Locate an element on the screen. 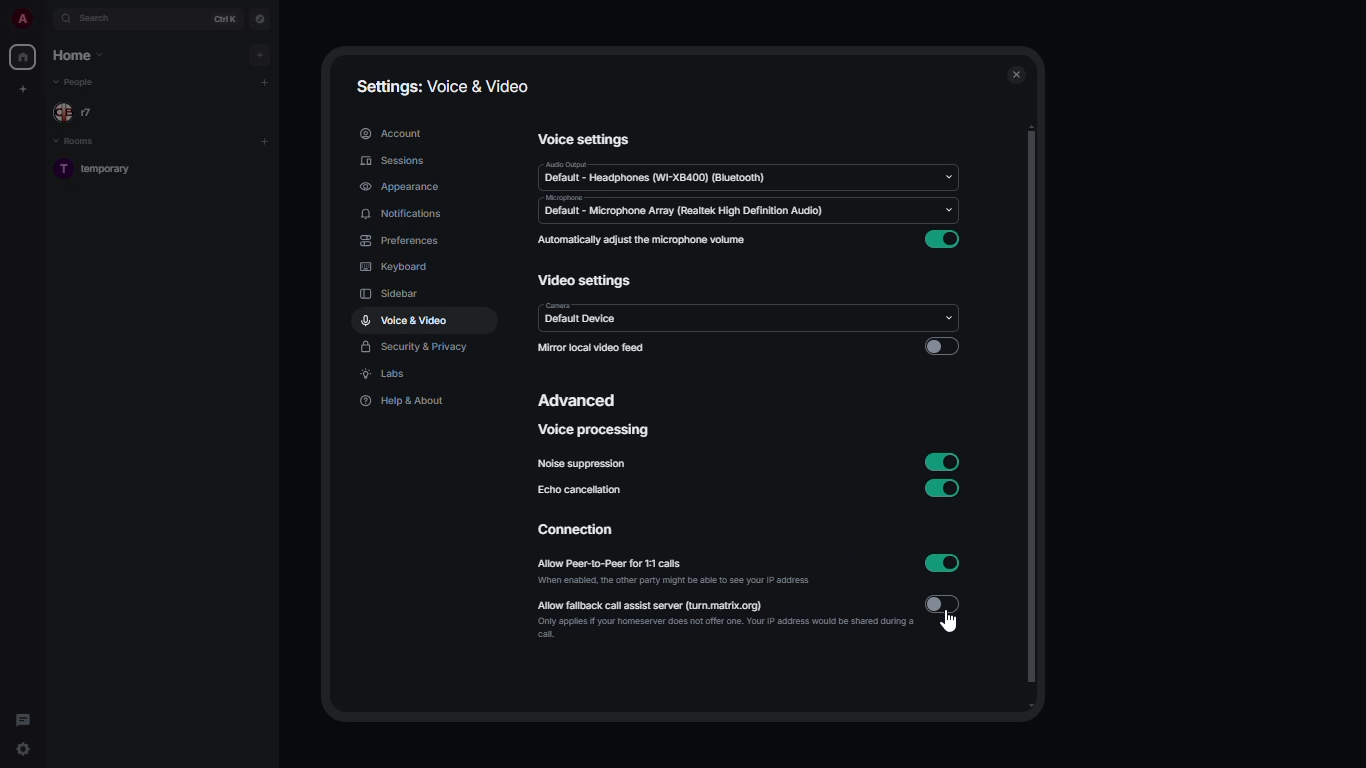 This screenshot has width=1366, height=768. search is located at coordinates (94, 18).